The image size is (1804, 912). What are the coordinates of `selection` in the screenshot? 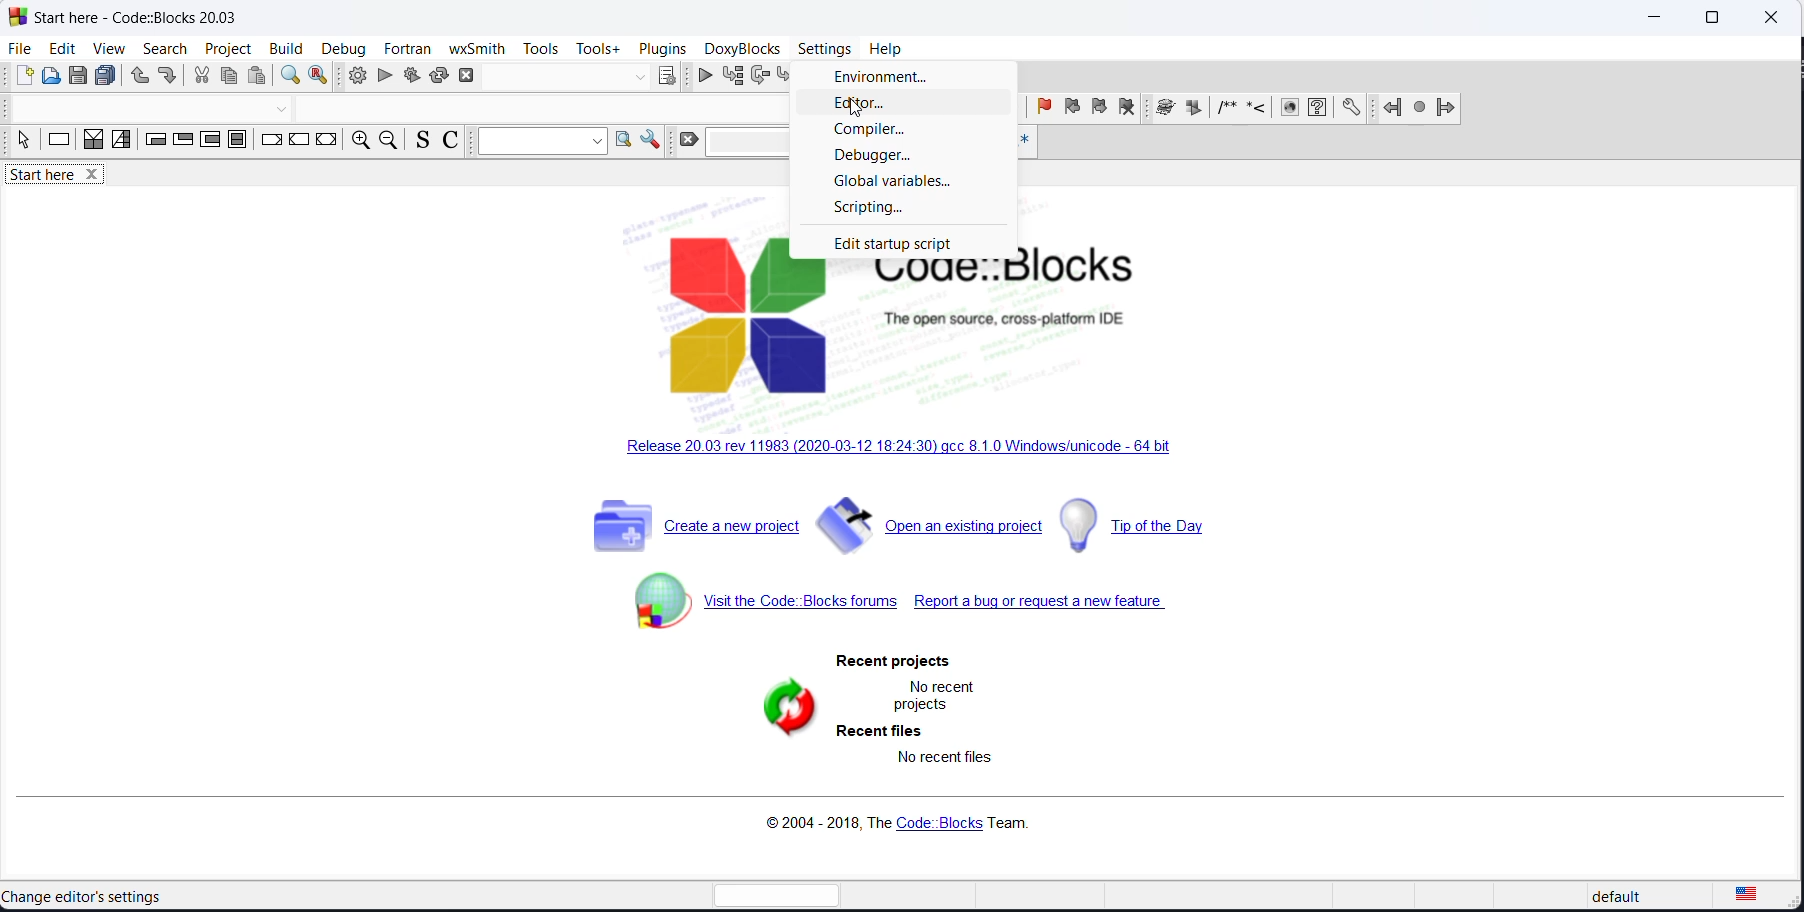 It's located at (121, 143).